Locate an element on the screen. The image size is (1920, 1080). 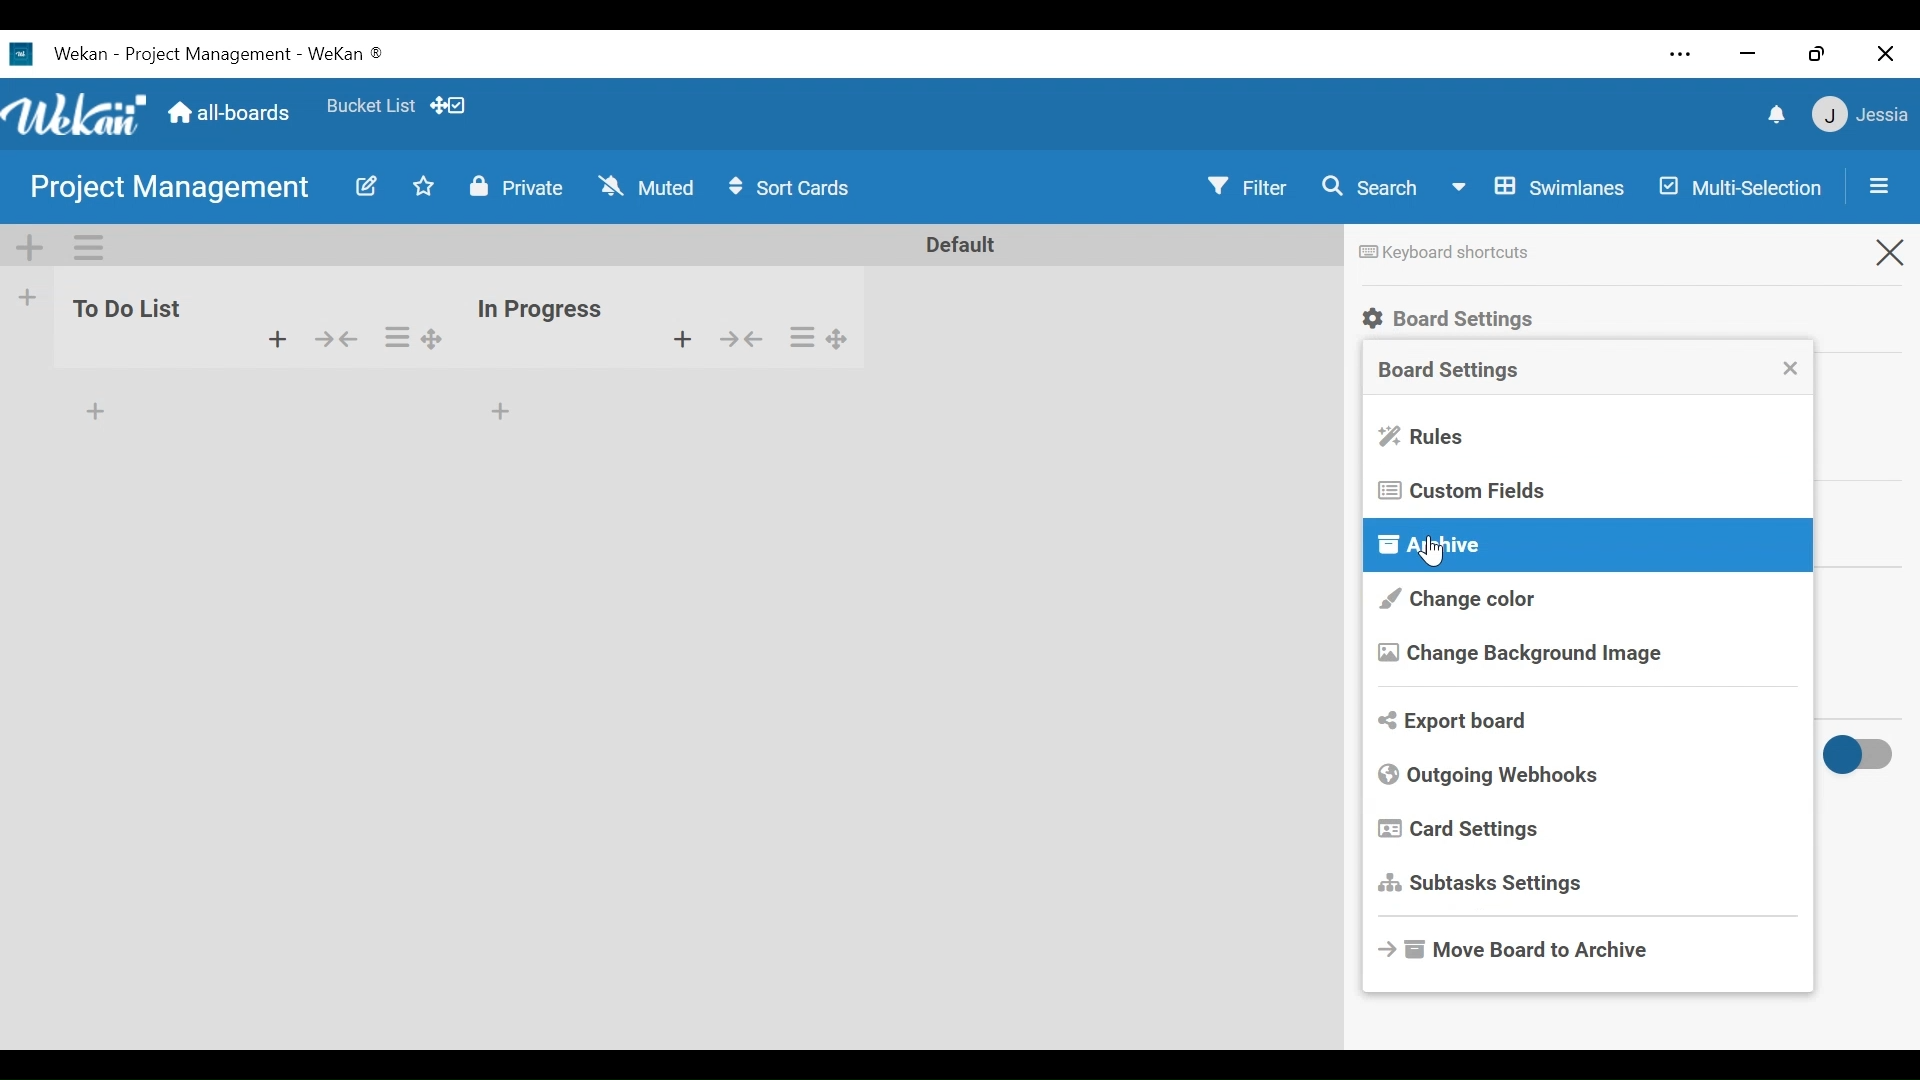
Keyboard shortcuts is located at coordinates (1448, 254).